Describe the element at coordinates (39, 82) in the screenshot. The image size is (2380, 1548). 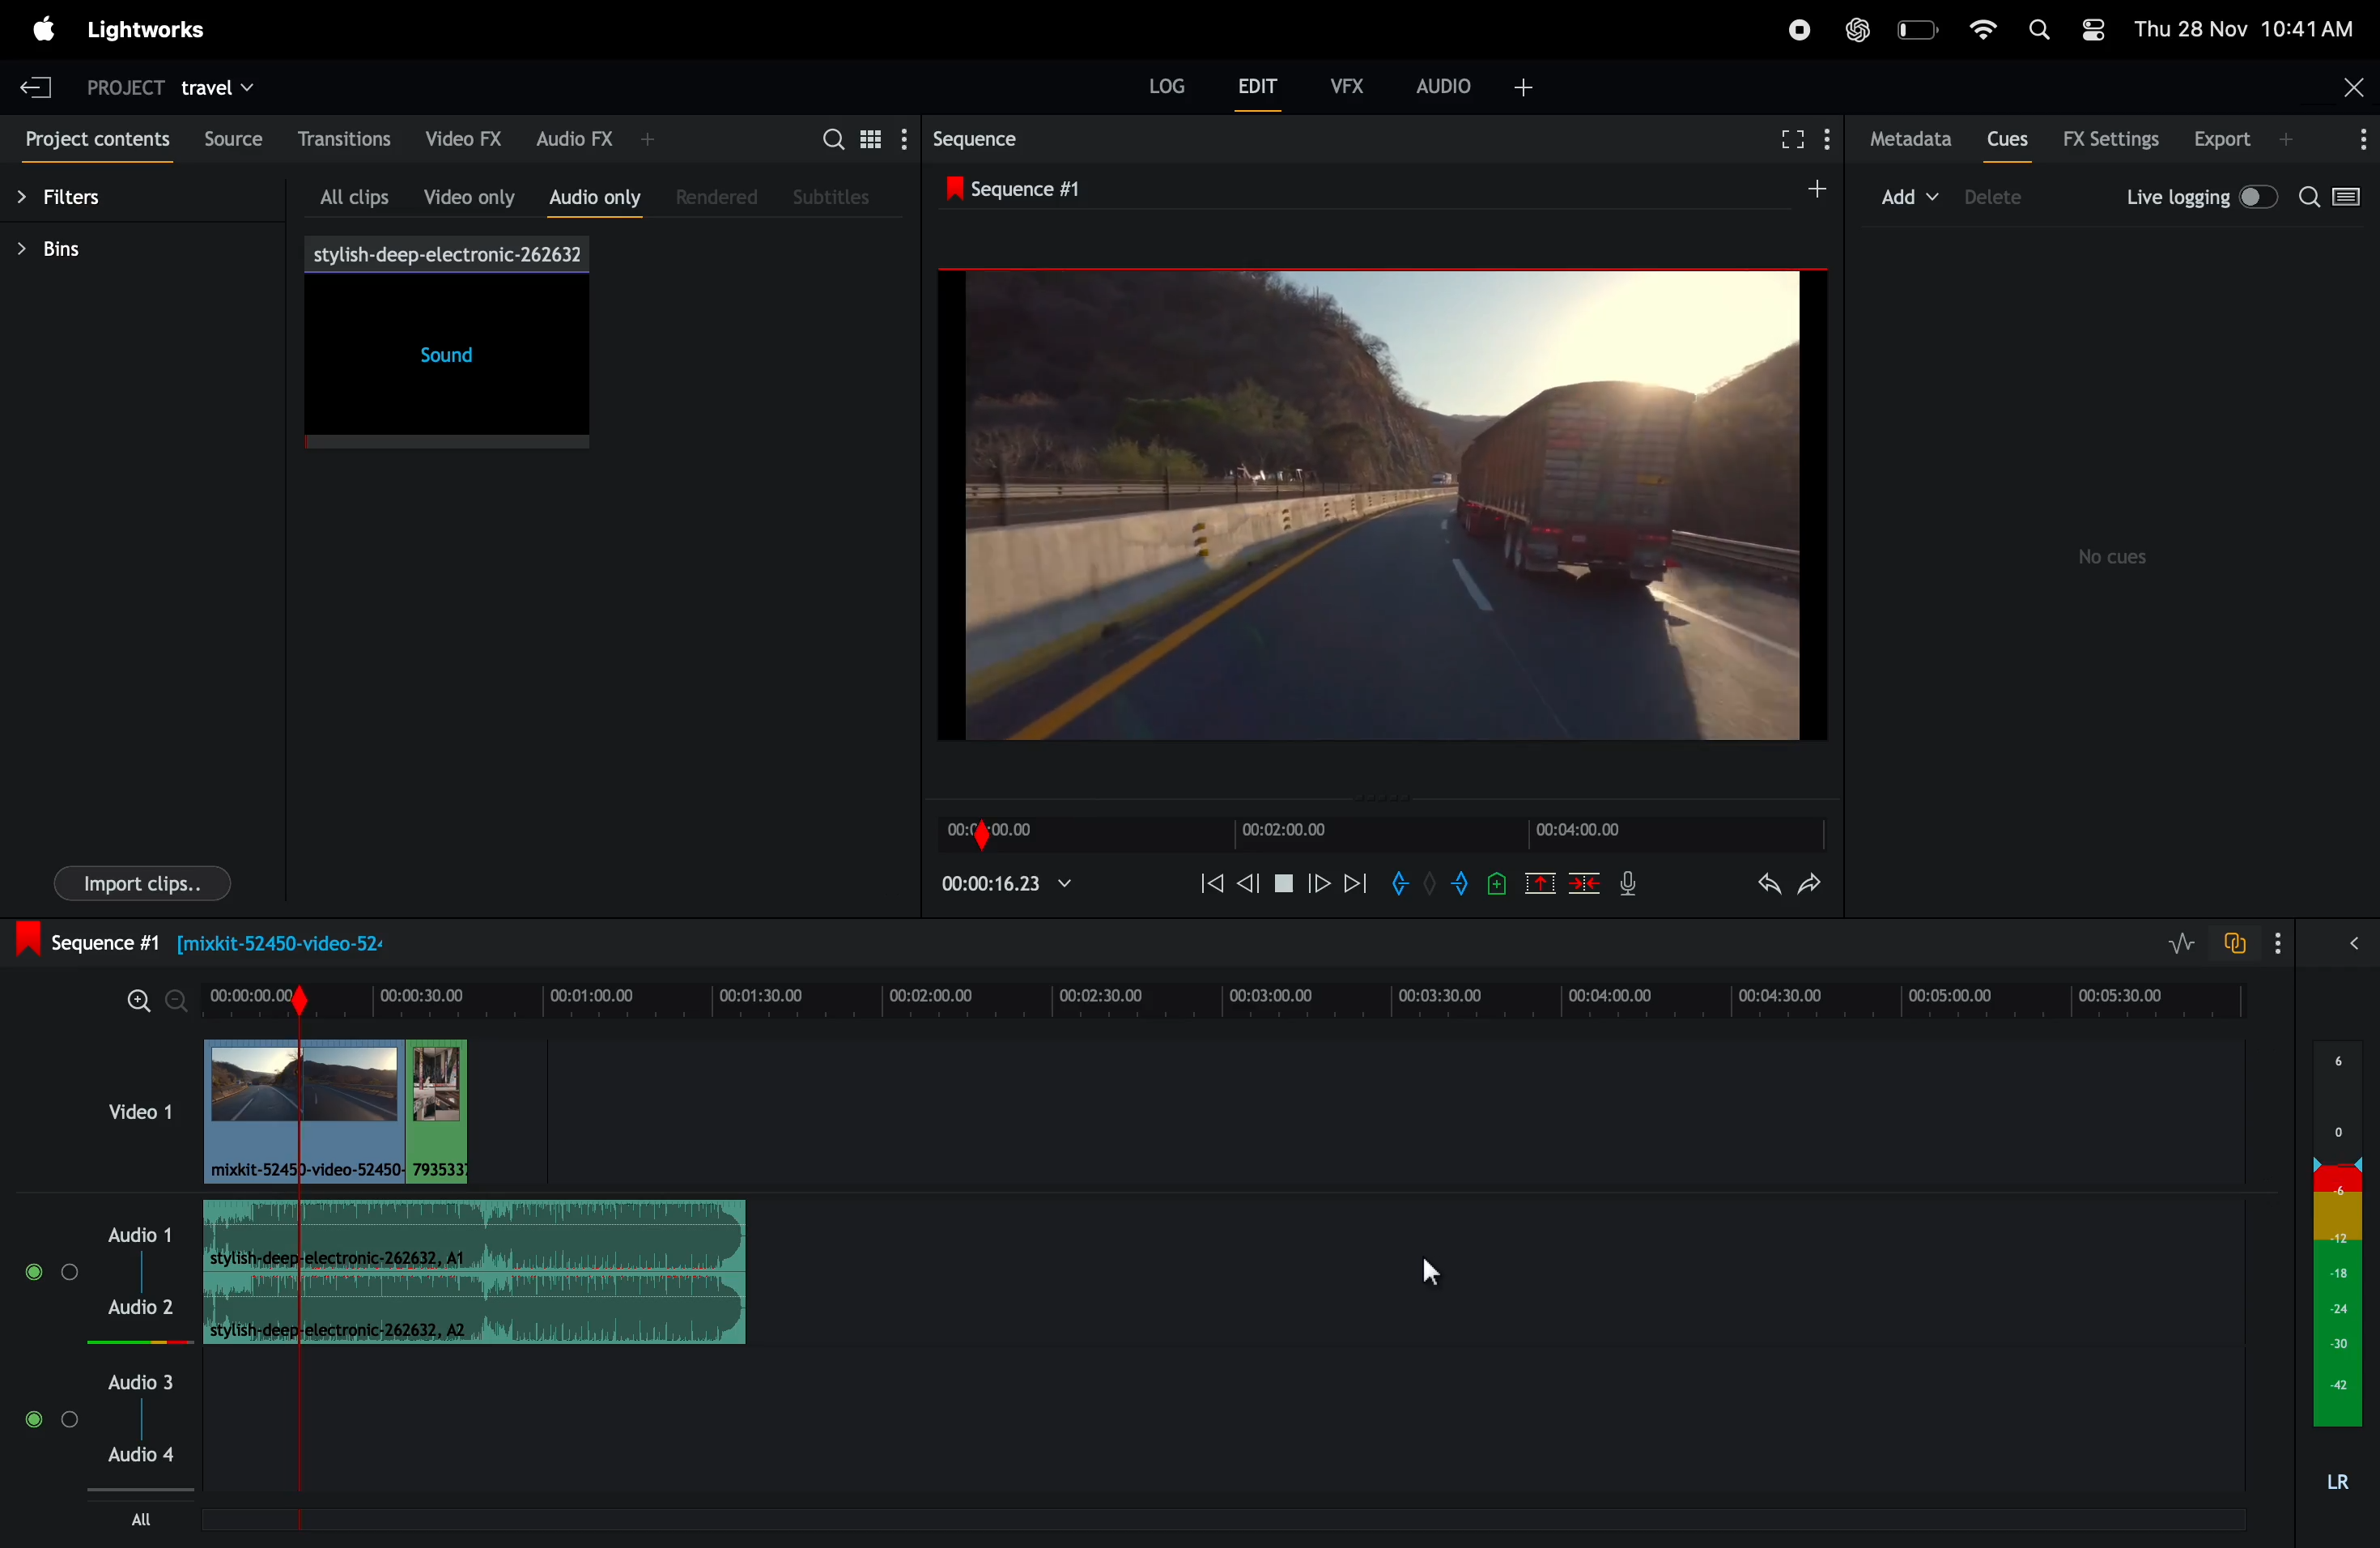
I see `exit` at that location.